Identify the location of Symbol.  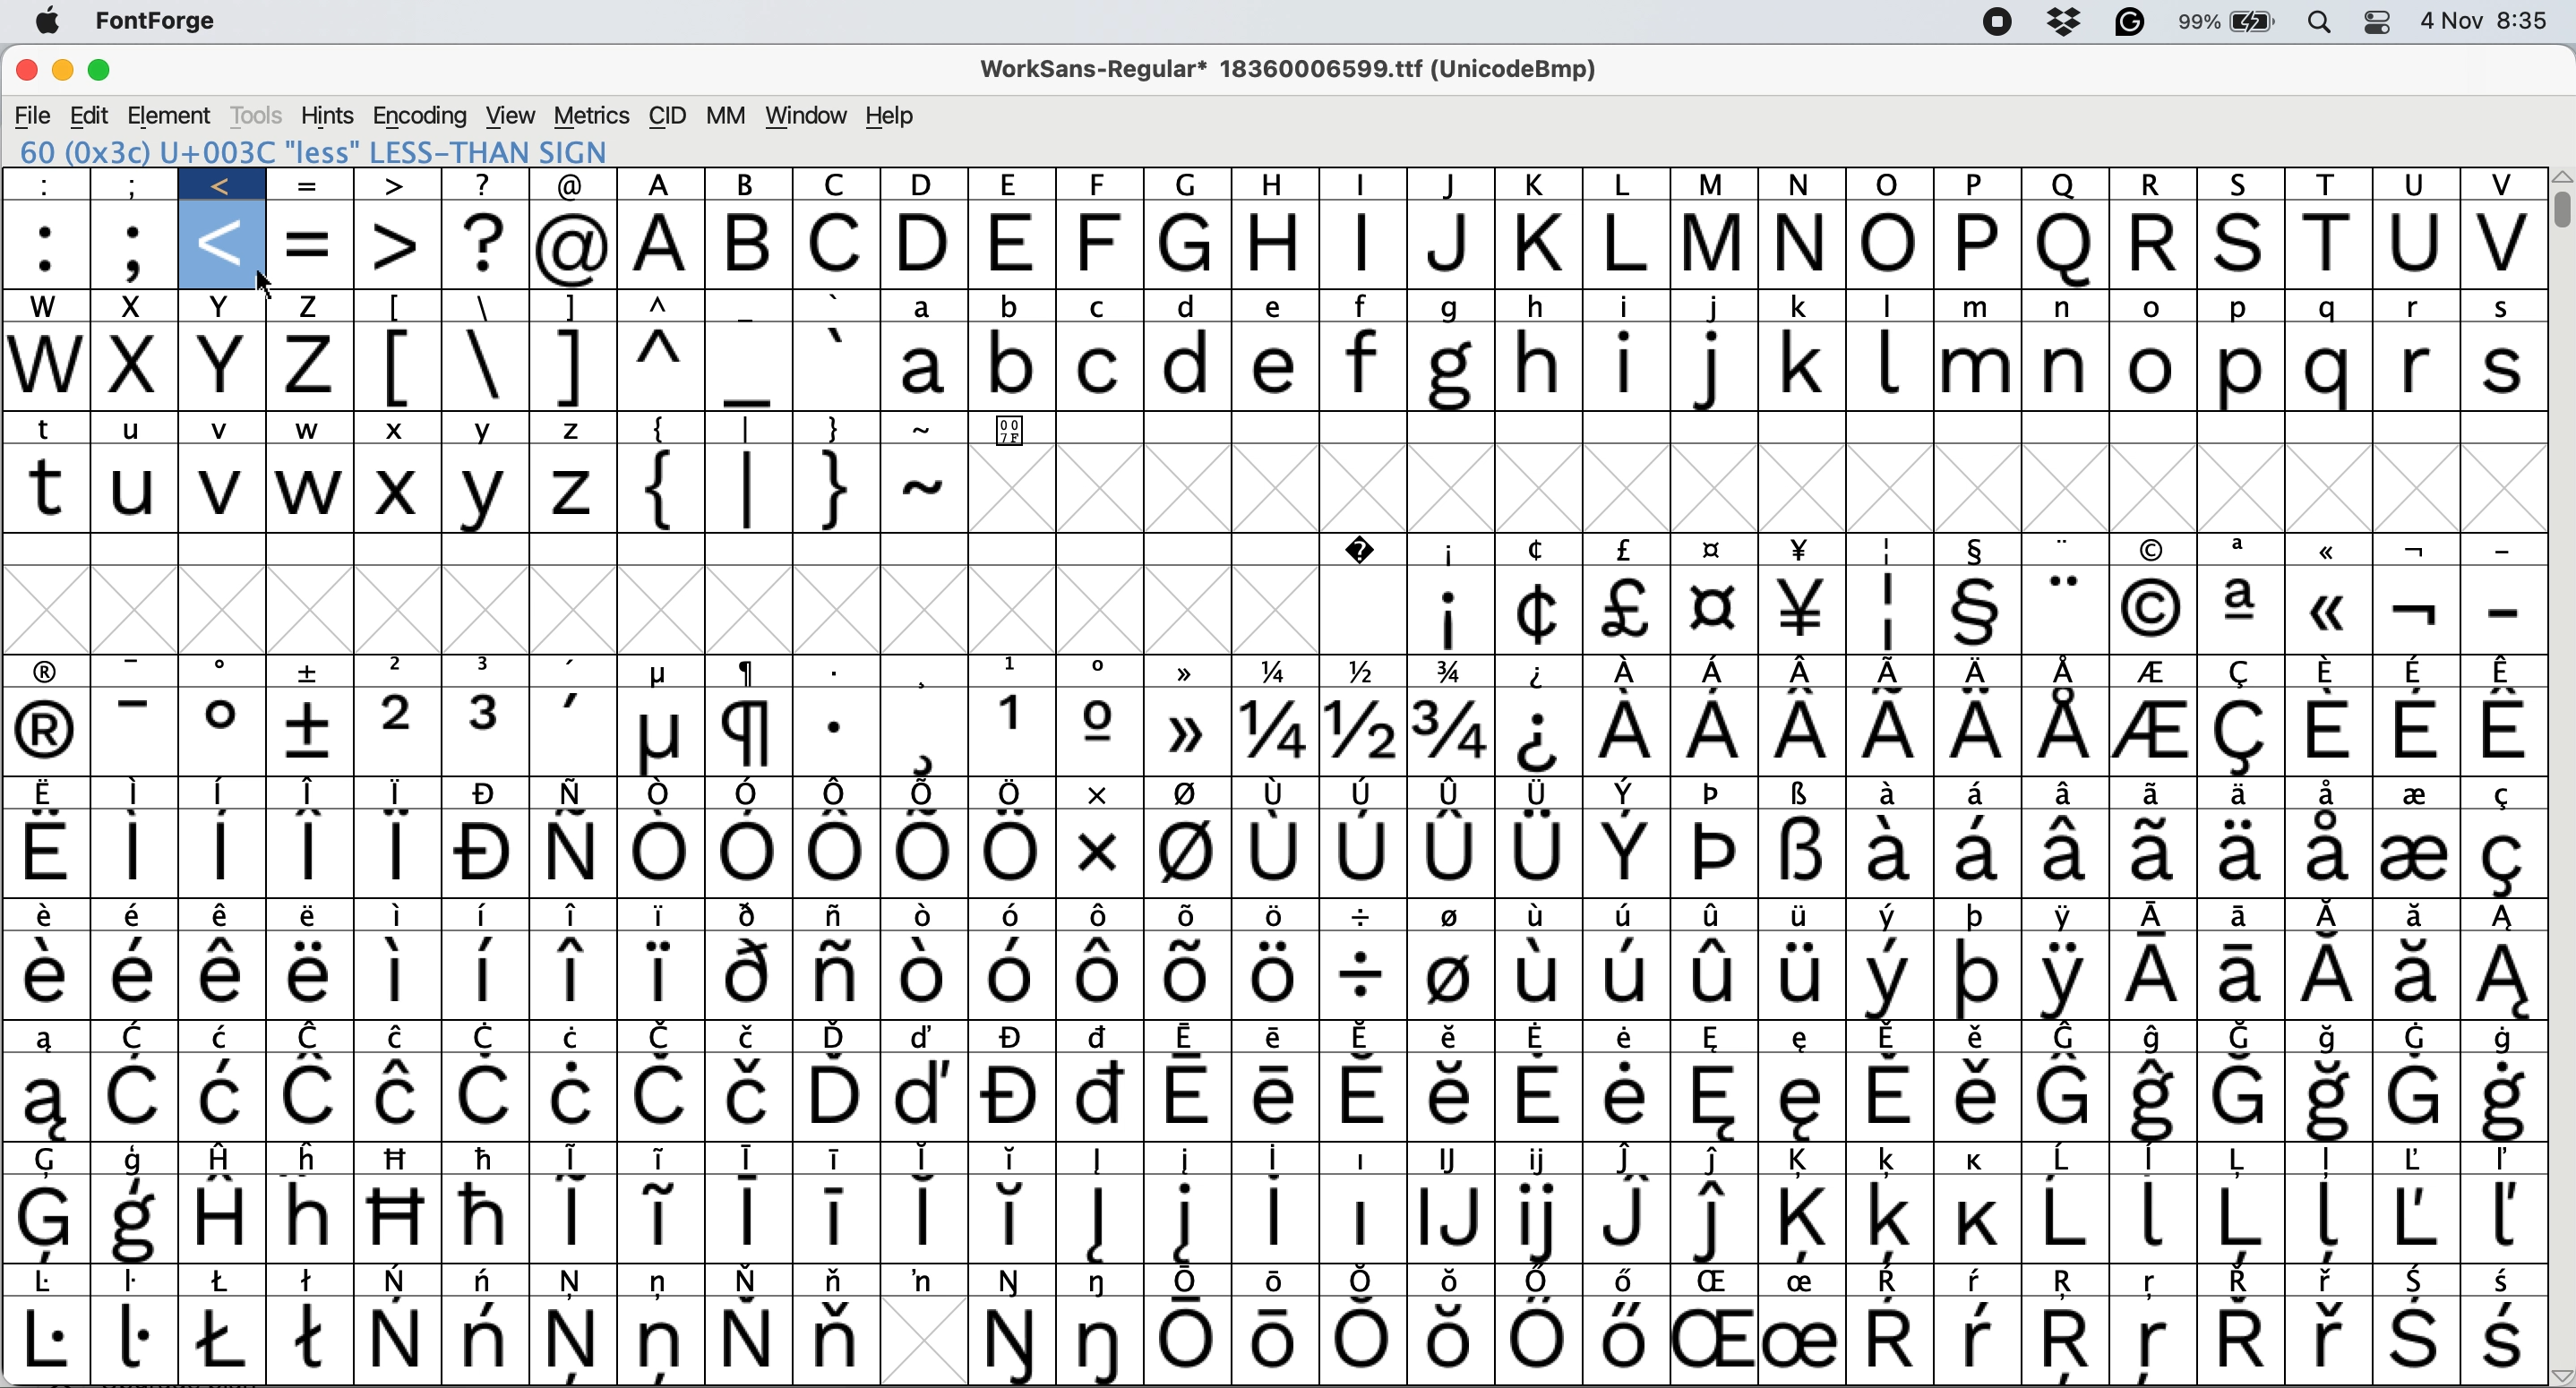
(142, 1284).